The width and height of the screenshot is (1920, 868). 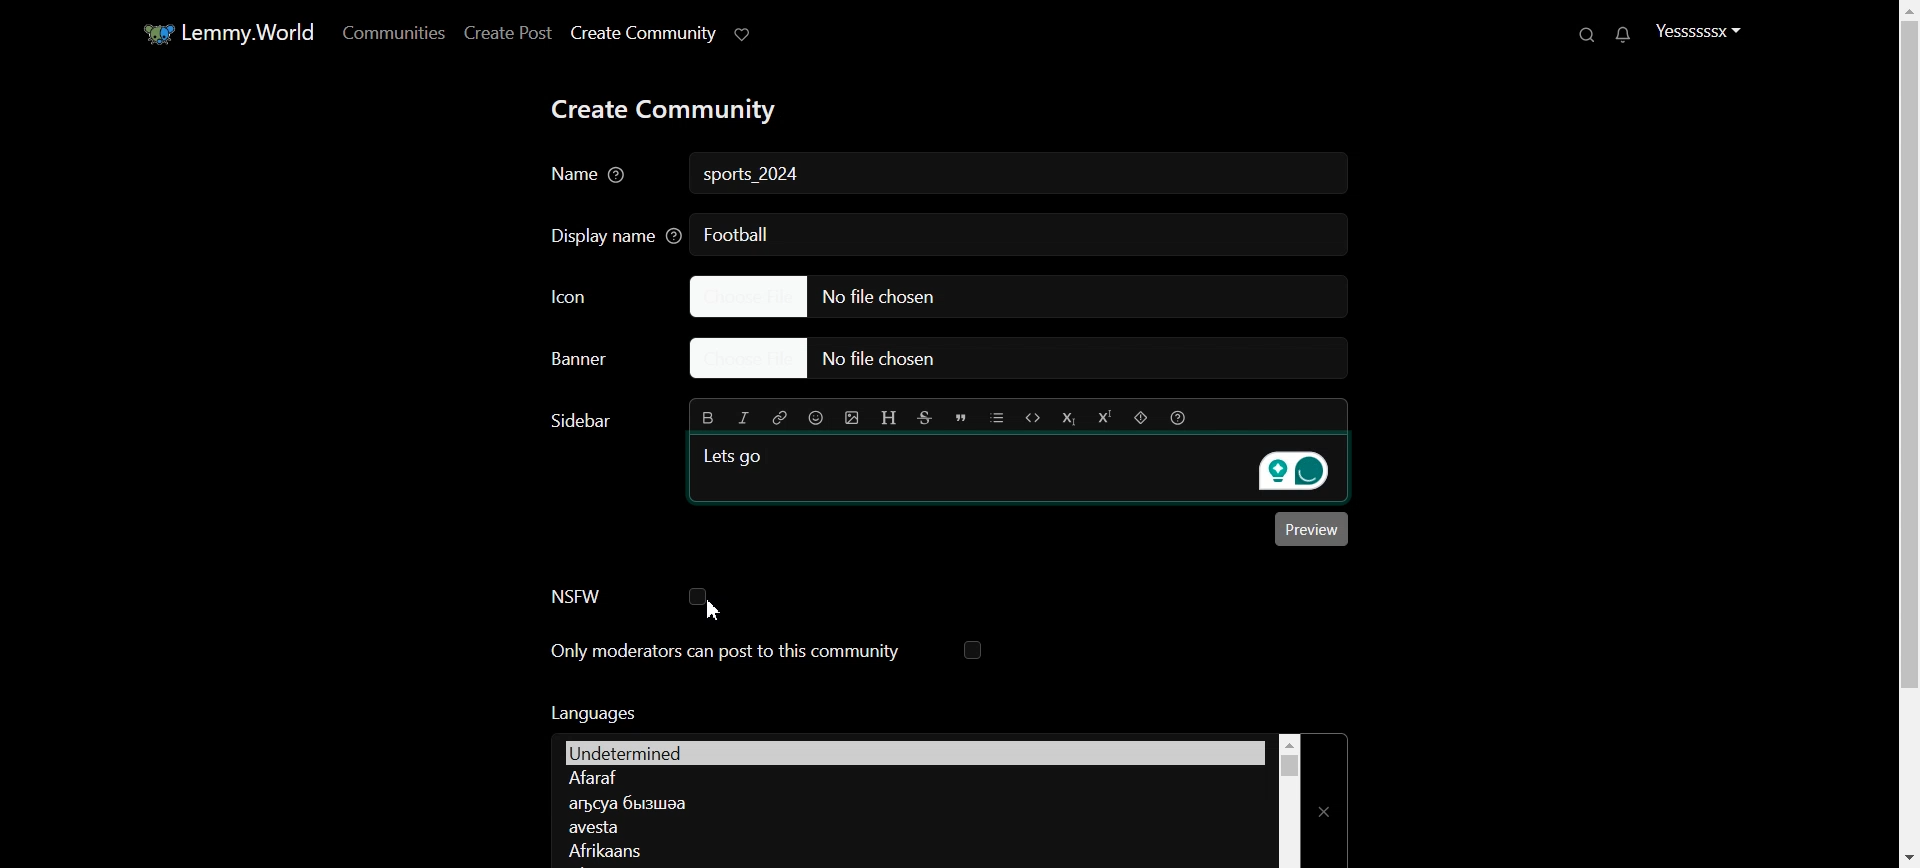 I want to click on Language, so click(x=911, y=779).